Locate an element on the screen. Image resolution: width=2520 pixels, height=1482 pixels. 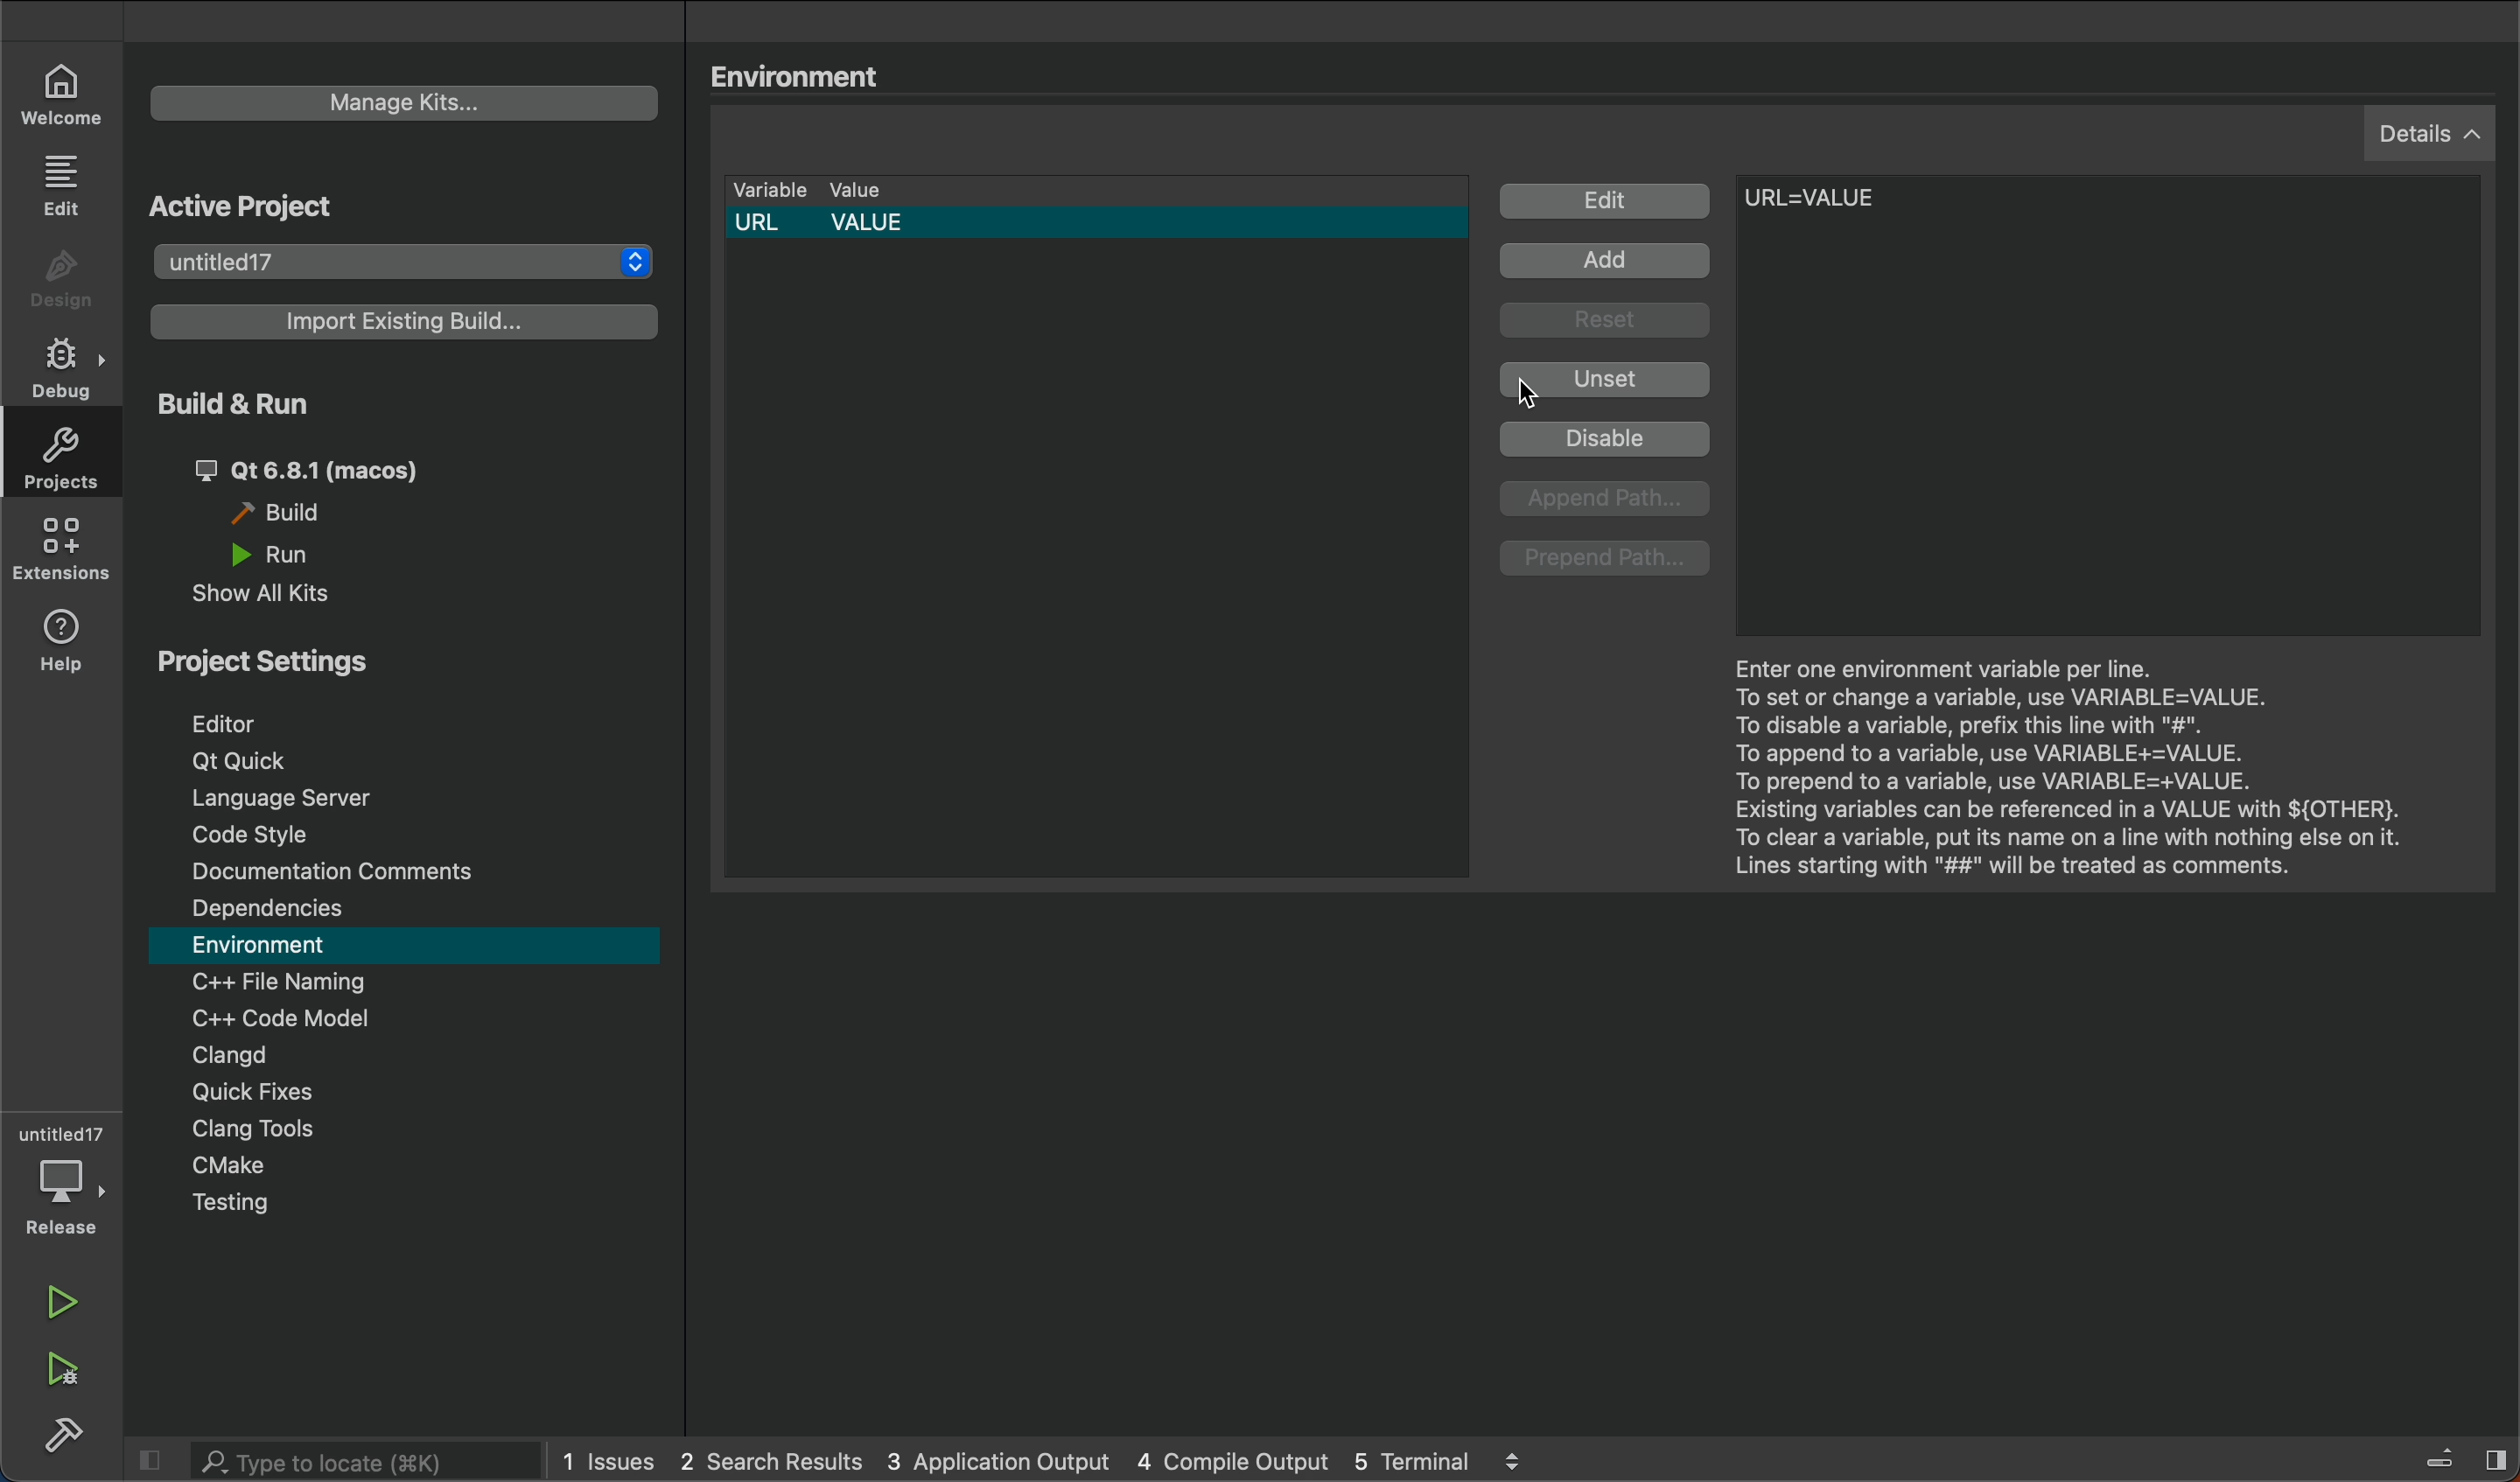
projects is located at coordinates (70, 459).